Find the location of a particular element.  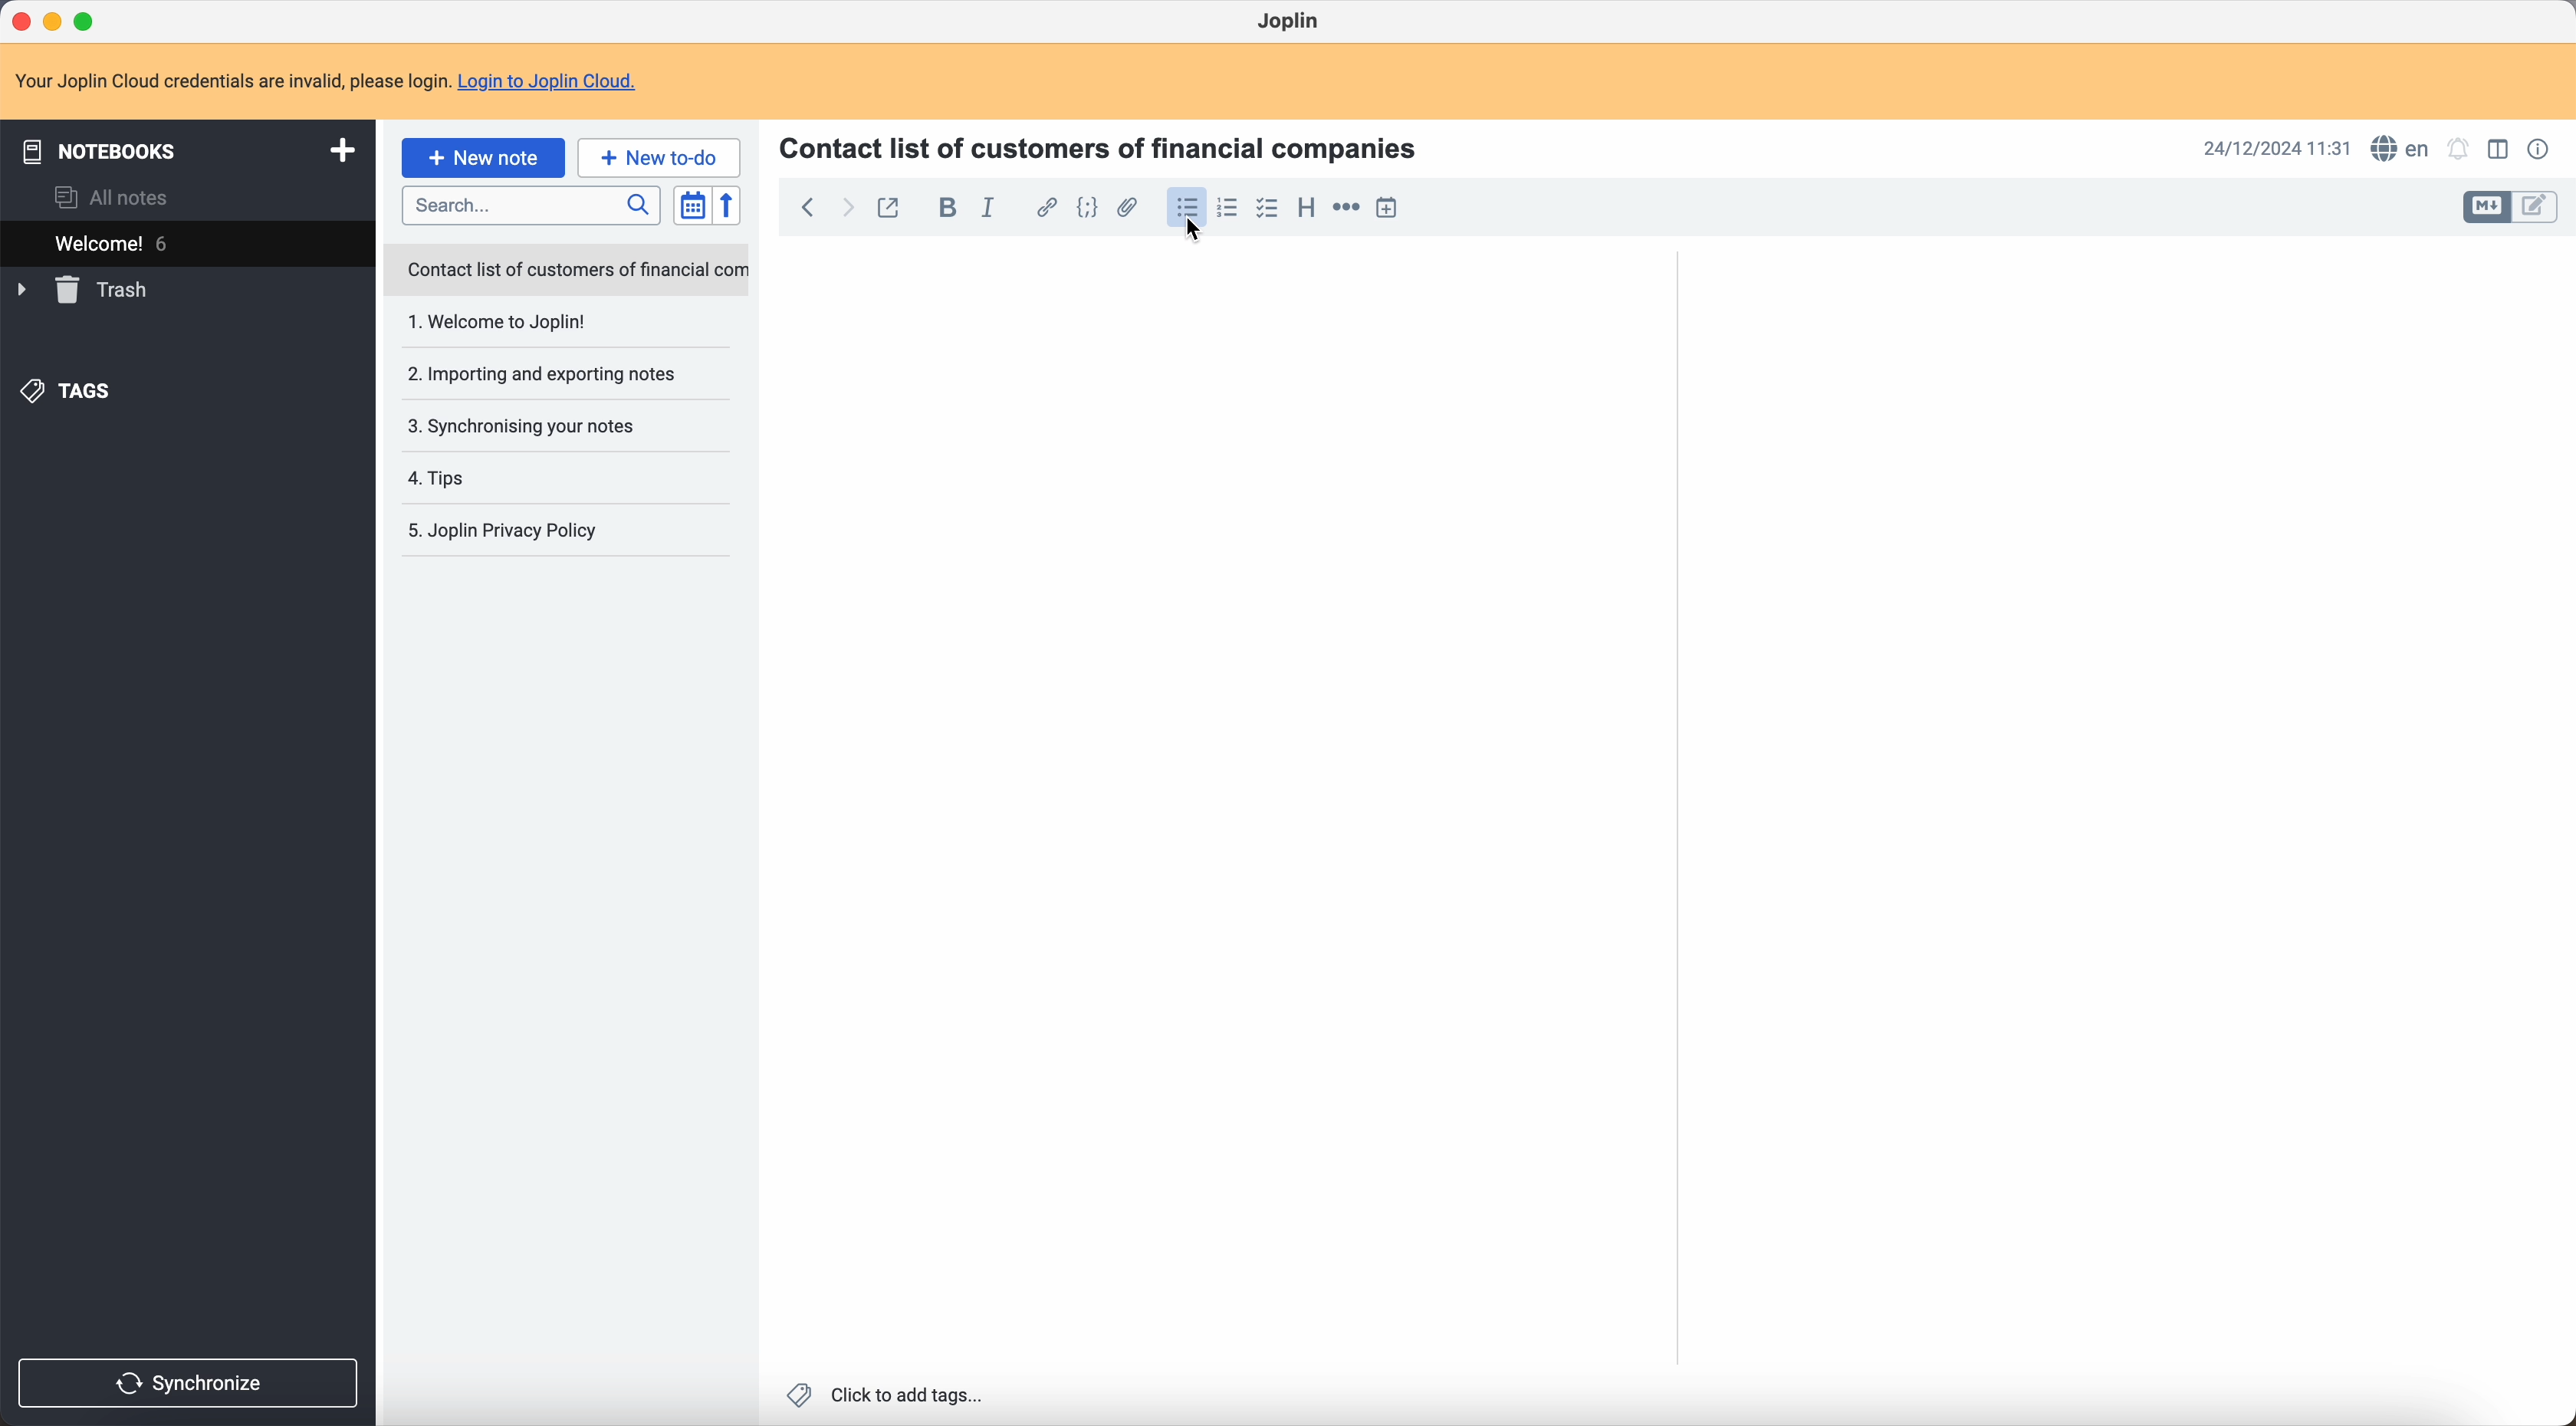

body text is located at coordinates (1232, 805).